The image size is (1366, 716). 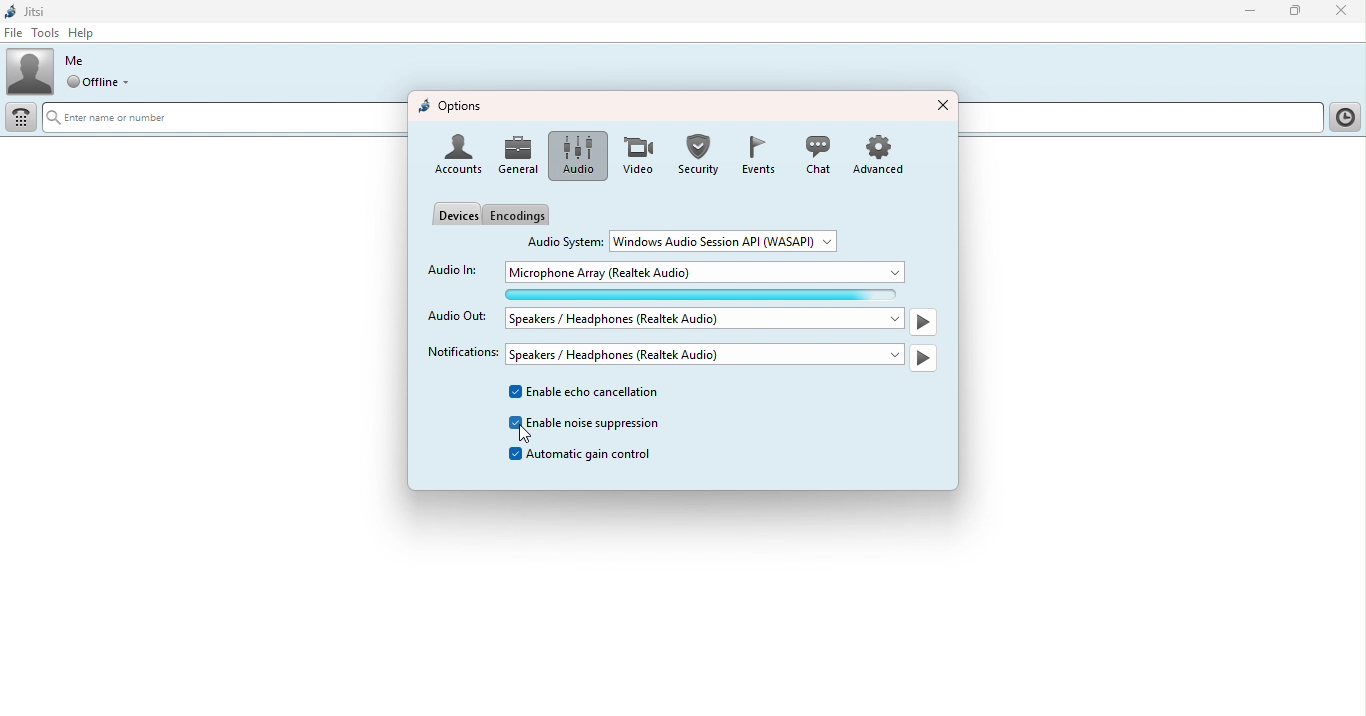 I want to click on Audio out, so click(x=458, y=318).